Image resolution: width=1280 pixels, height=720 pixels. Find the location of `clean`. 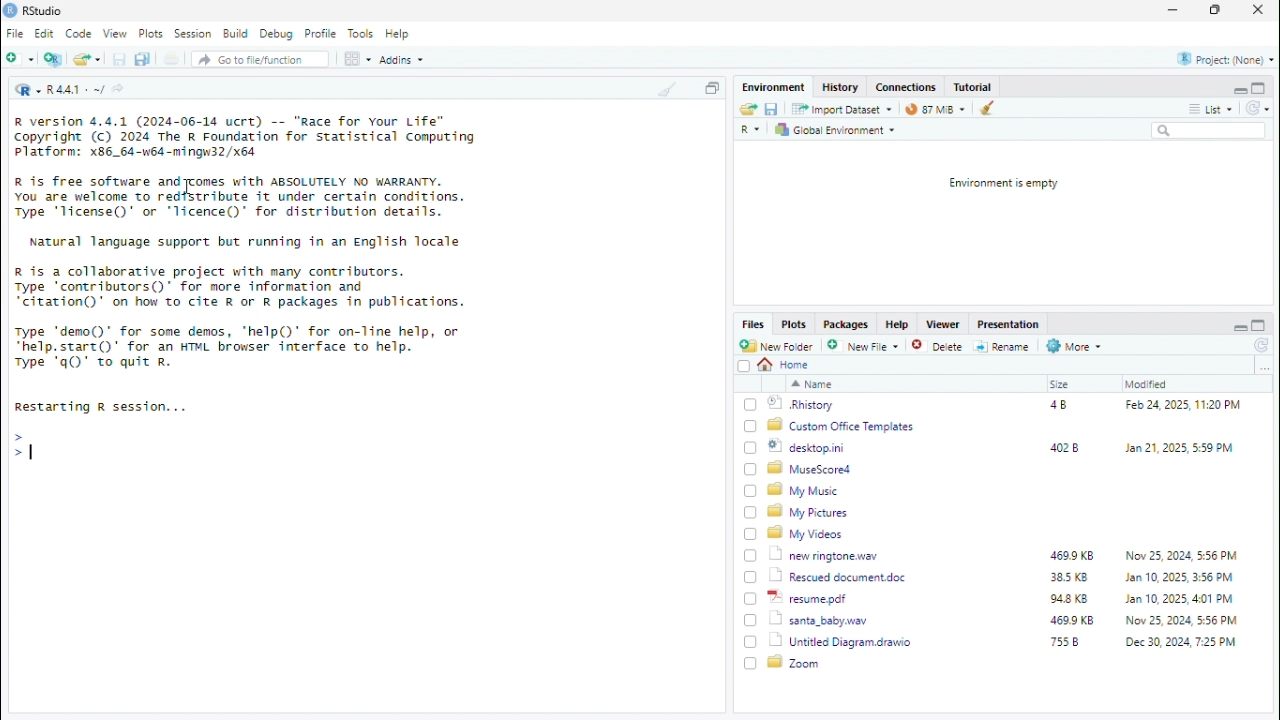

clean is located at coordinates (990, 107).